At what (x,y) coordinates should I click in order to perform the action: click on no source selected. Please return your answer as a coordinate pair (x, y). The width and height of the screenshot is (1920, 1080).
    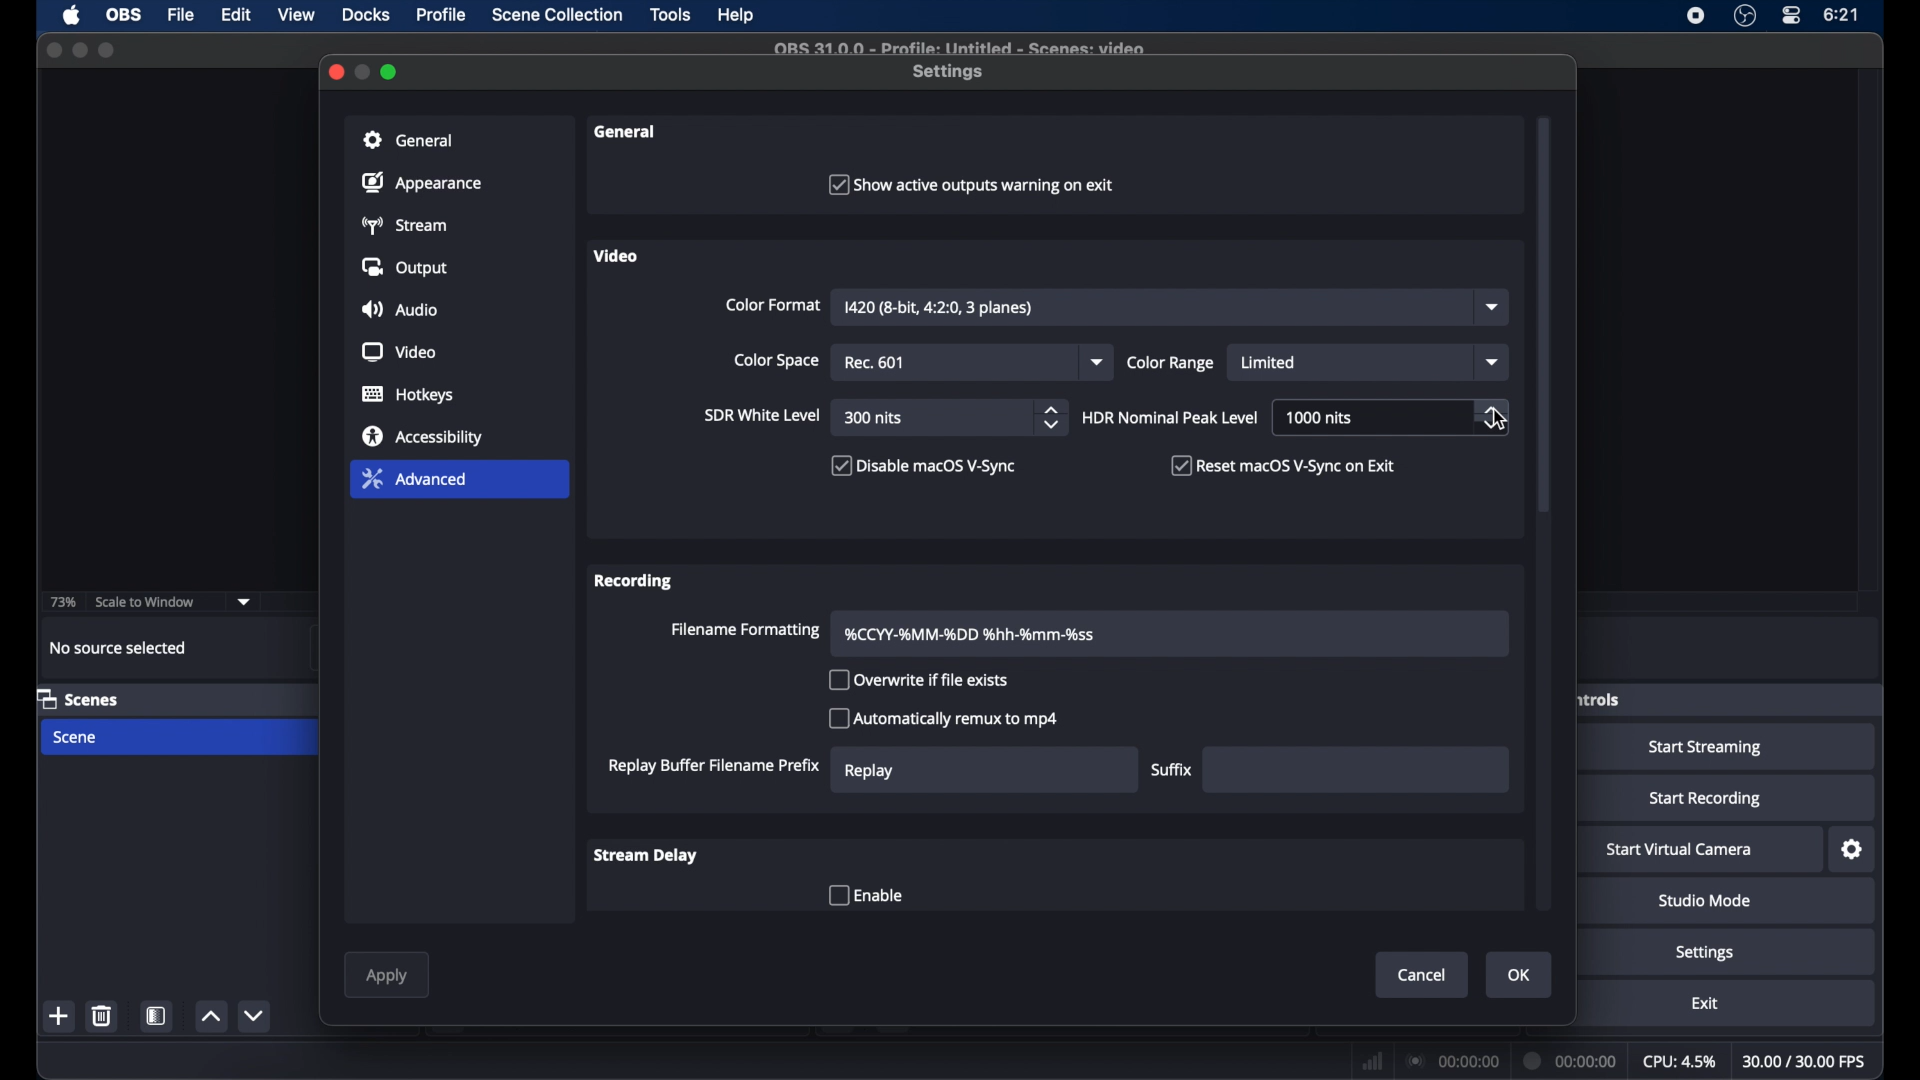
    Looking at the image, I should click on (119, 648).